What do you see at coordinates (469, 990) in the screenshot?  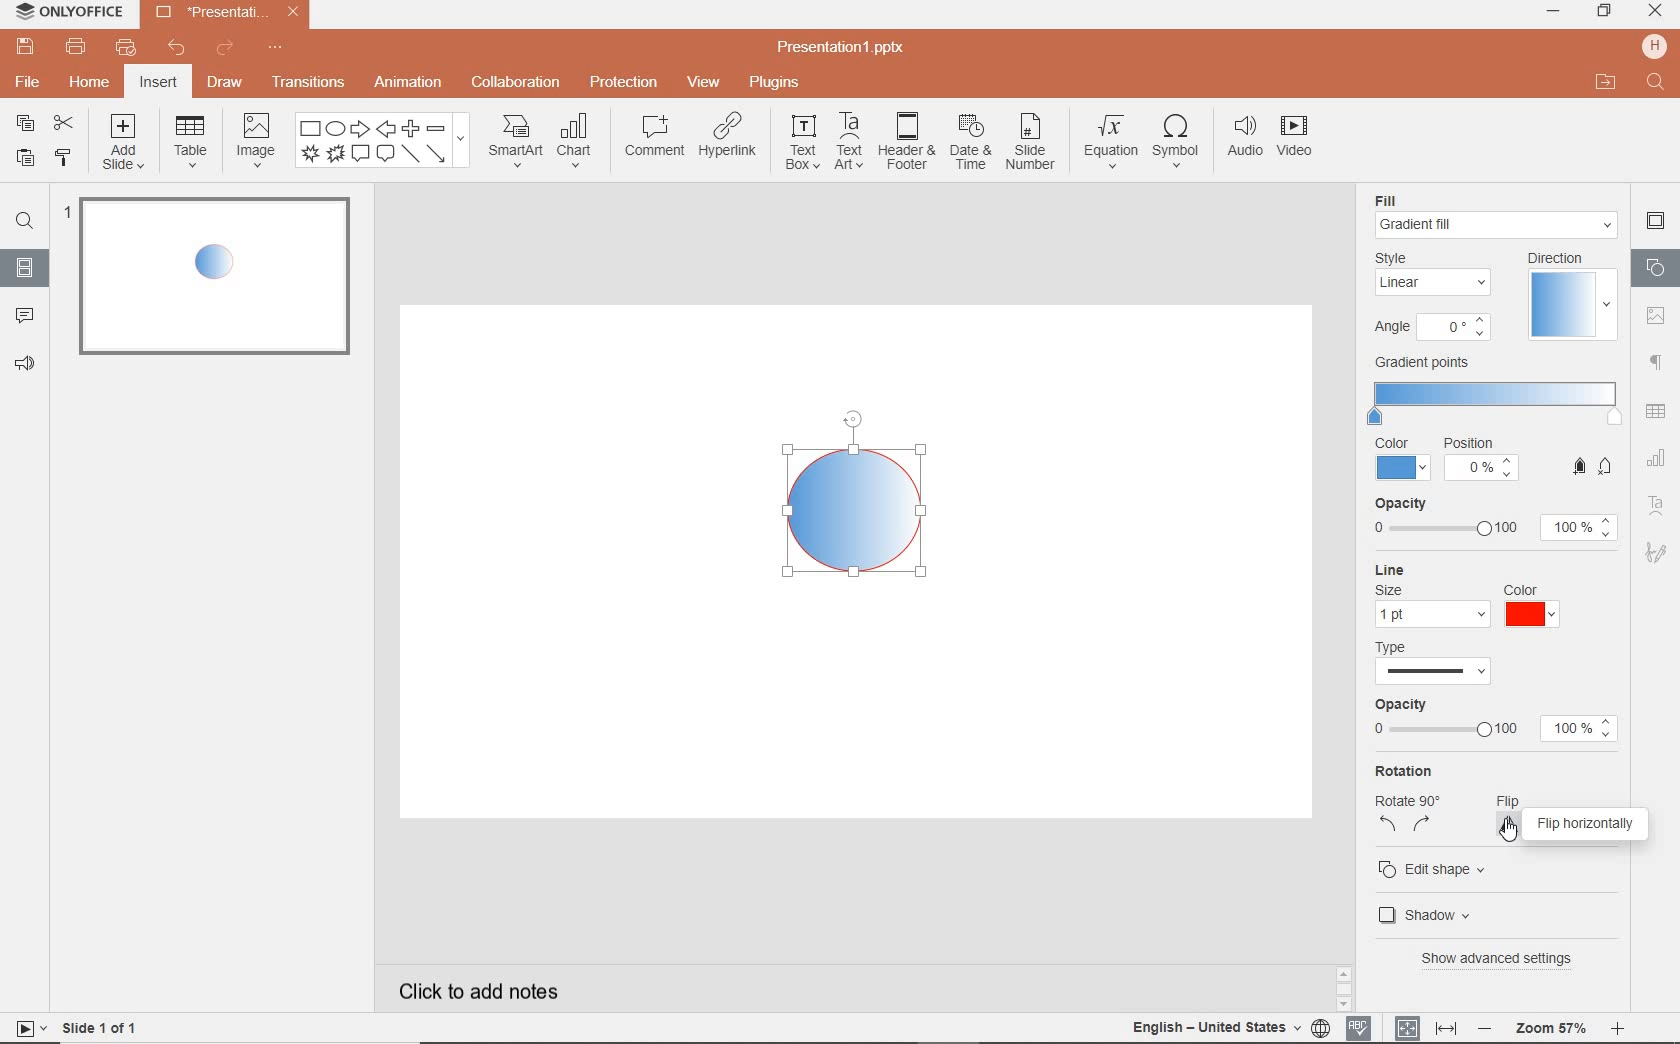 I see `click to add notes` at bounding box center [469, 990].